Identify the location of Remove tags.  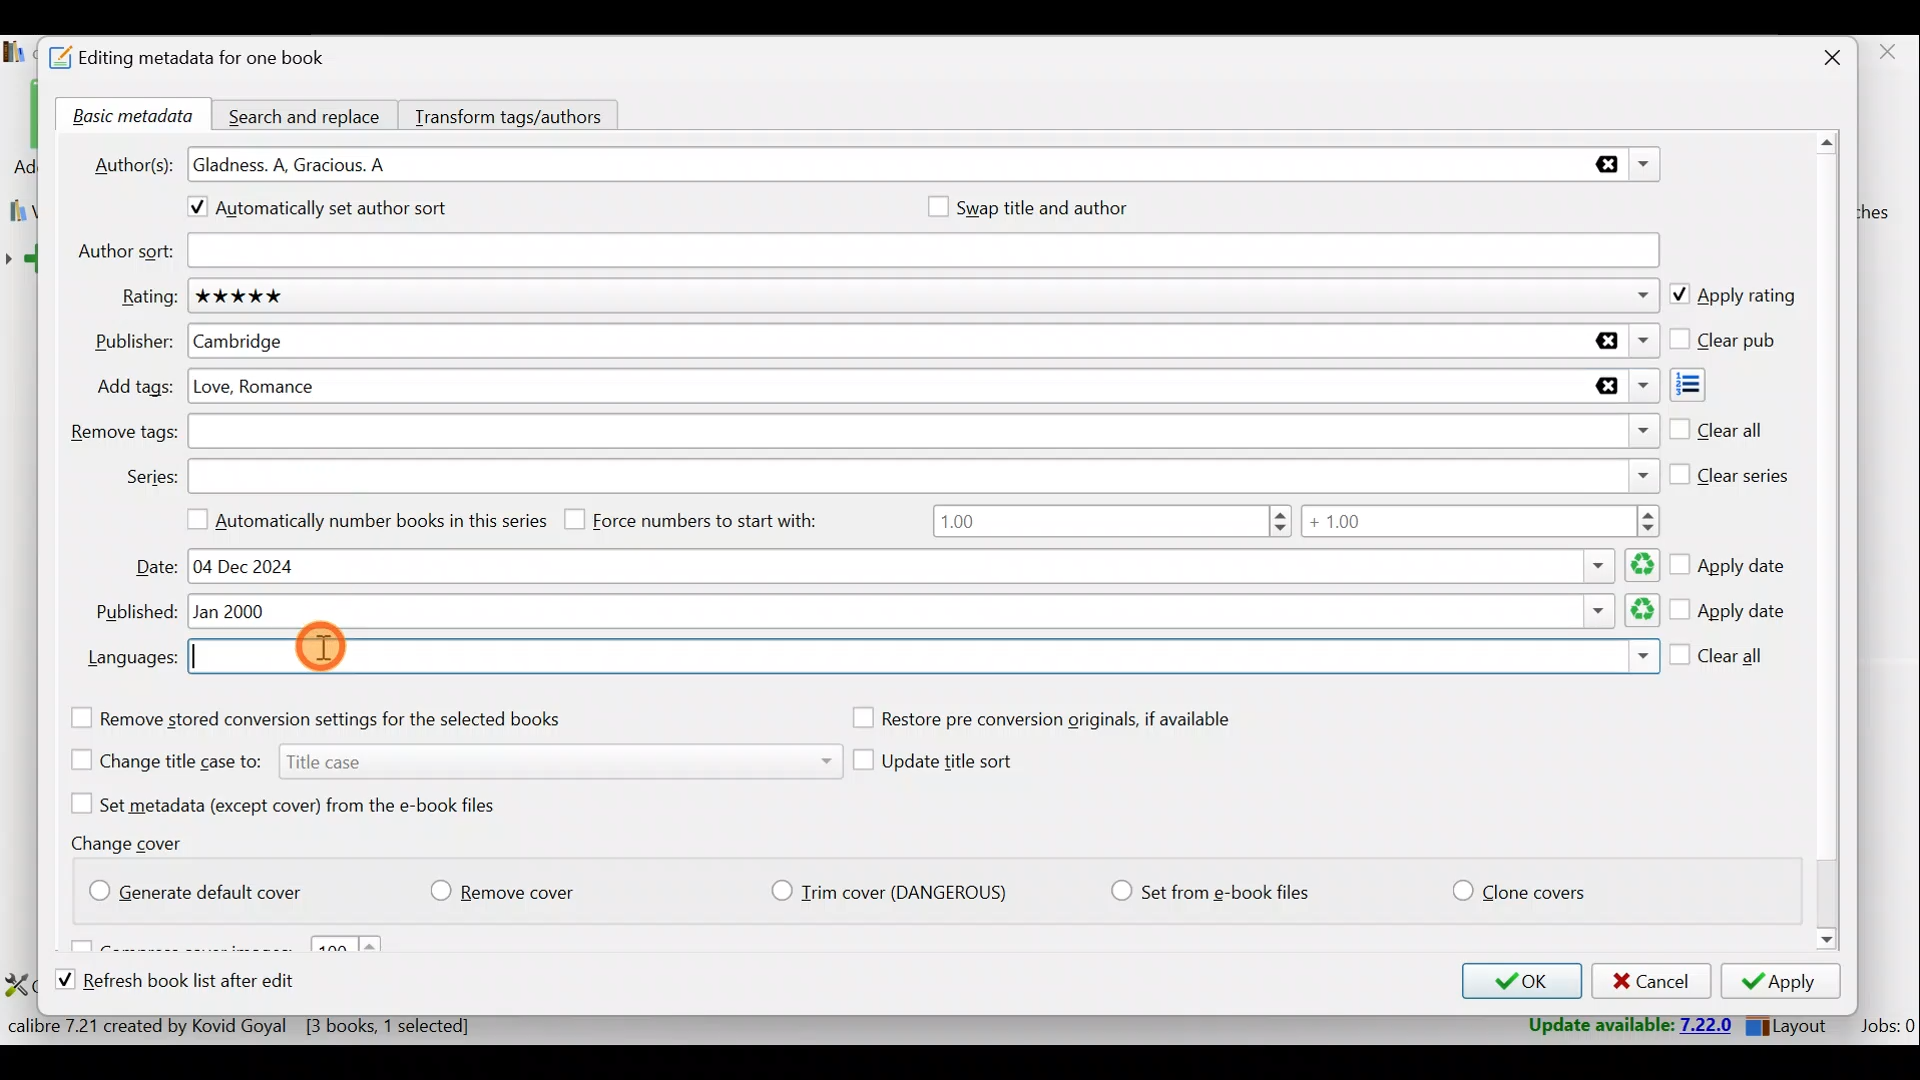
(921, 431).